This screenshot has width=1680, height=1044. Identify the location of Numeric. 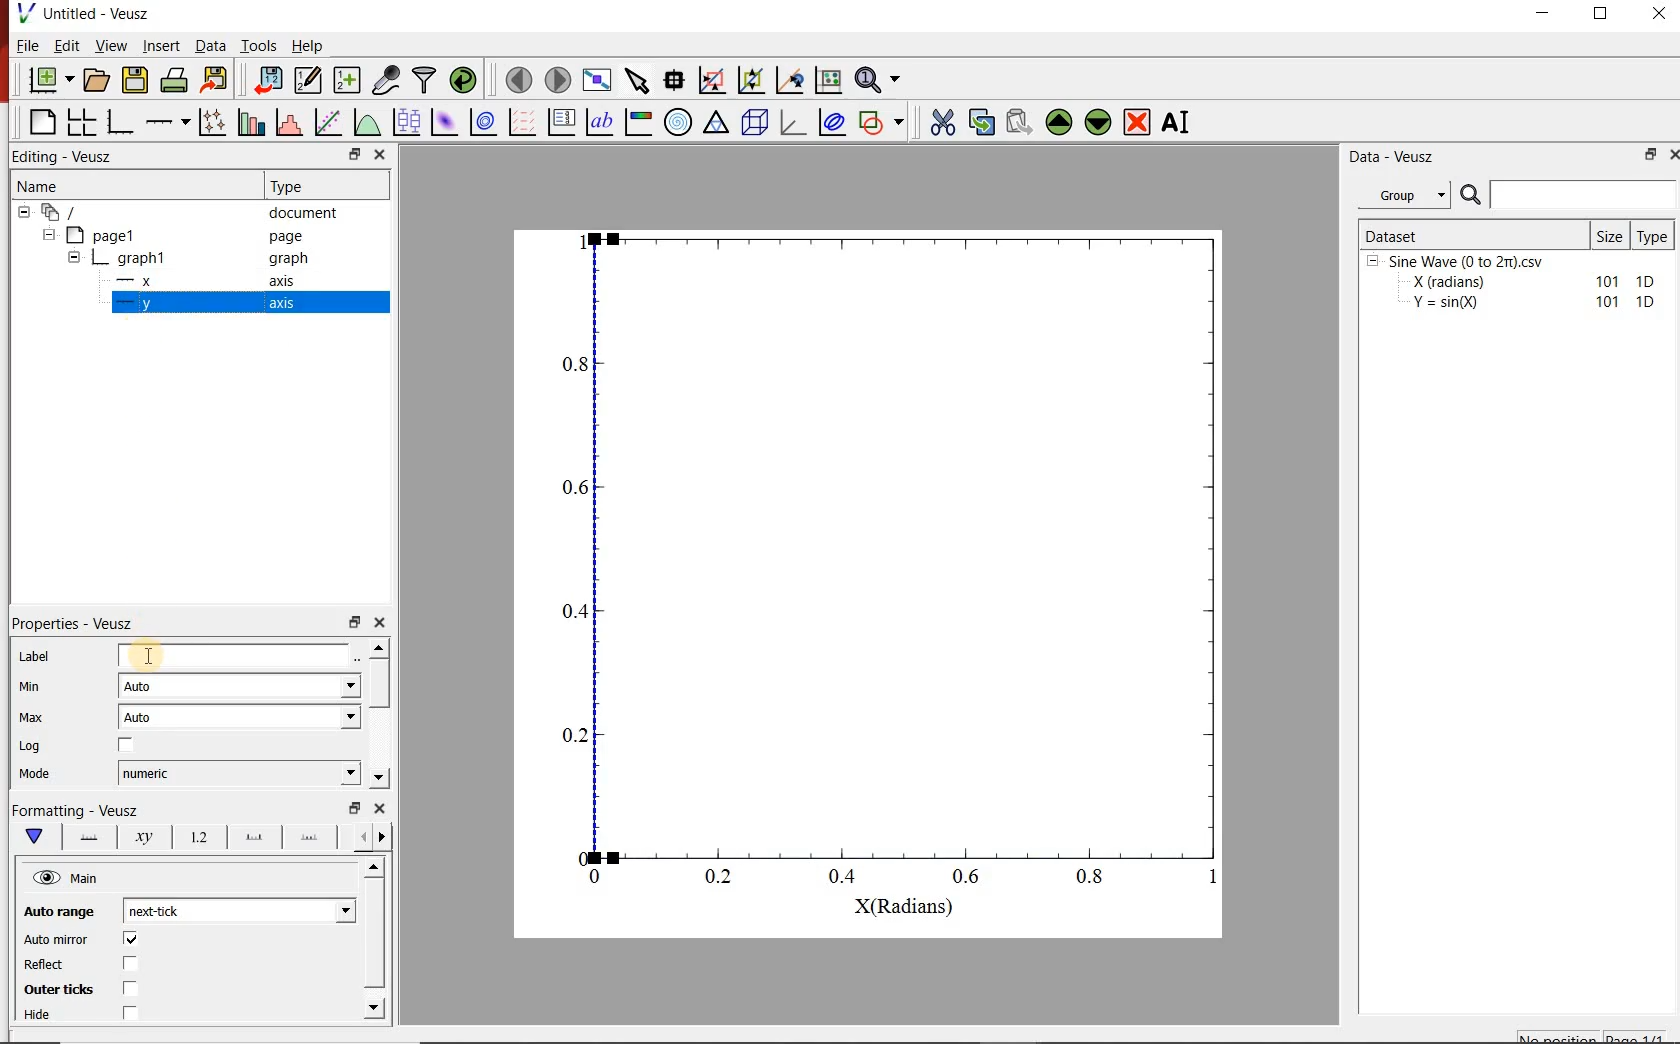
(239, 774).